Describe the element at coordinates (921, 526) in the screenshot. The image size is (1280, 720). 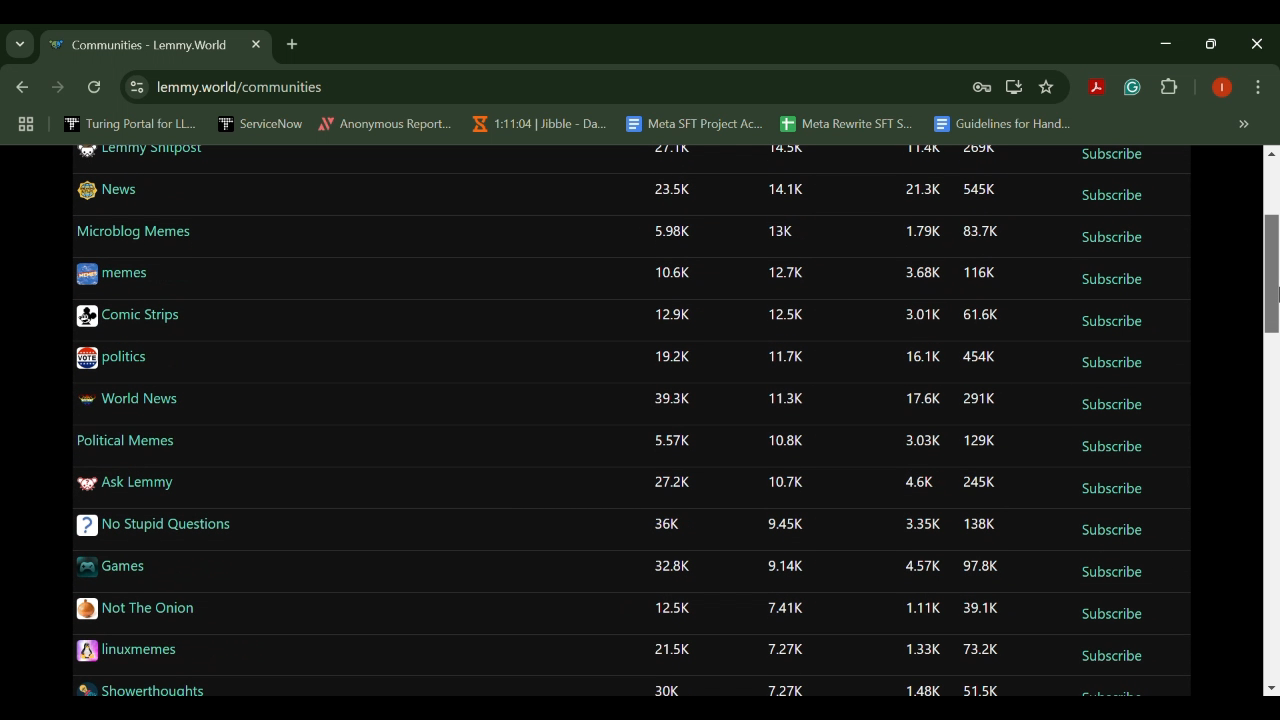
I see `3.35K` at that location.